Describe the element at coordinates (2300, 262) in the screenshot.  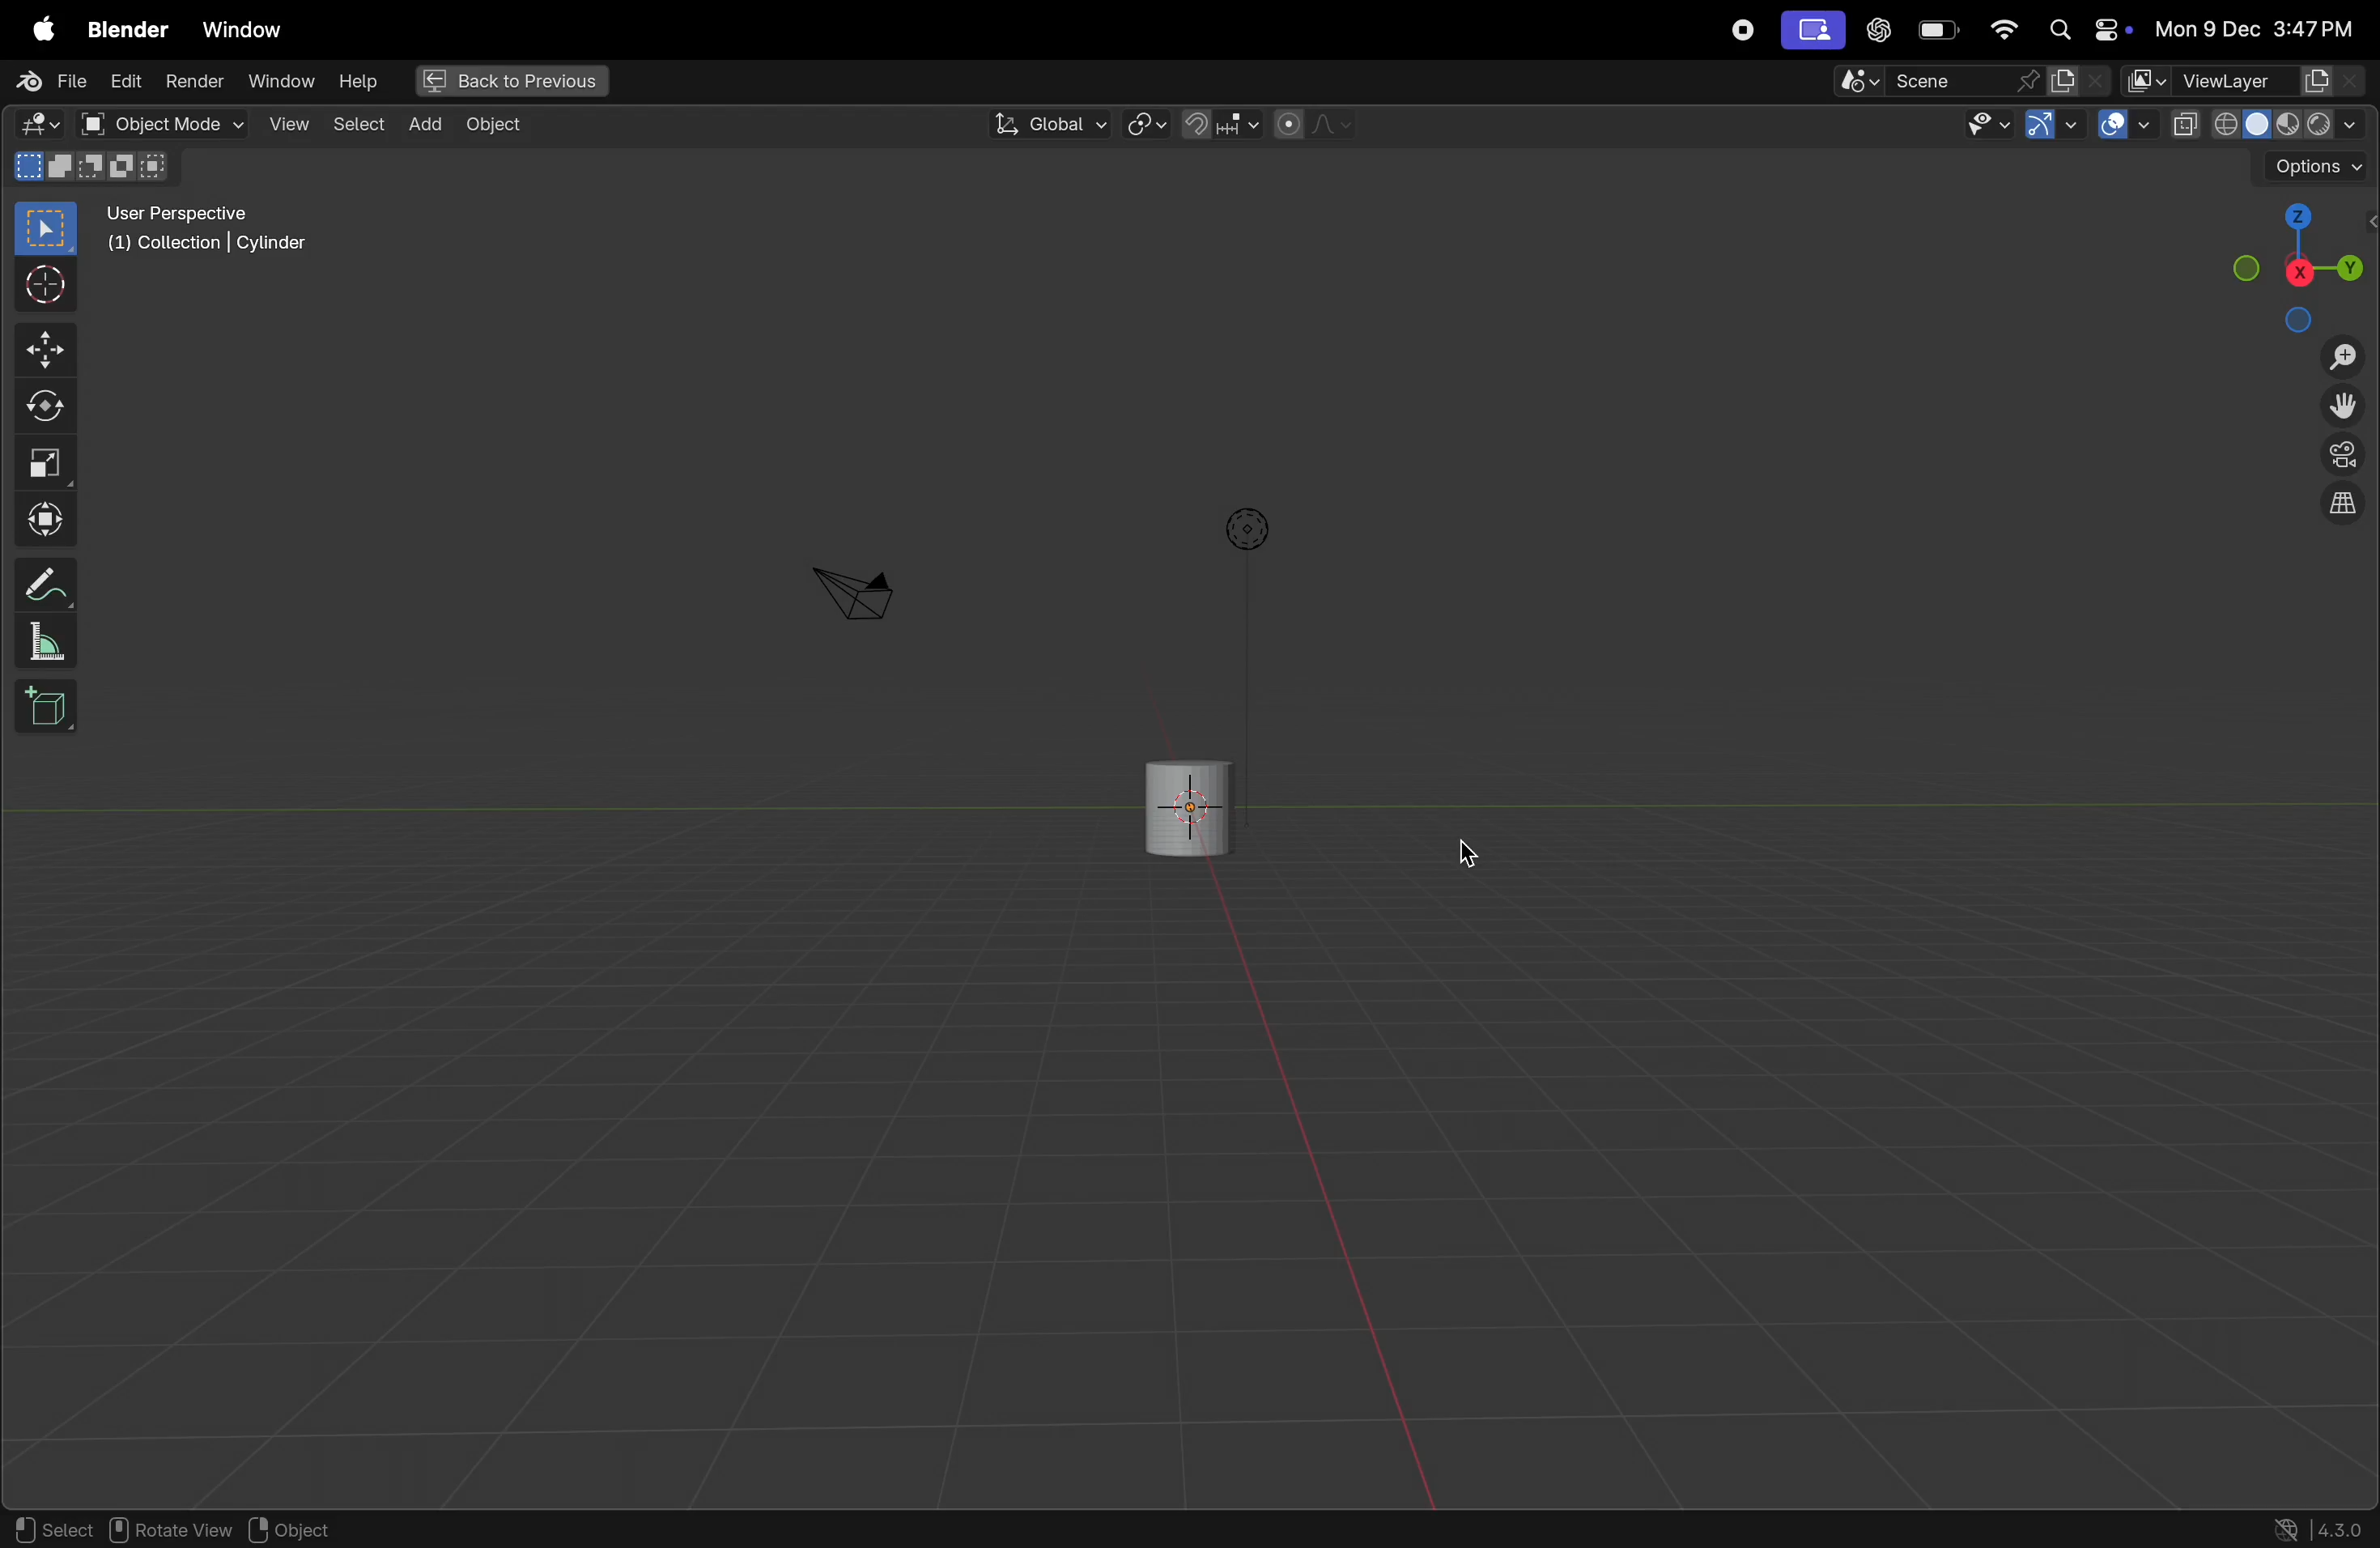
I see `view point` at that location.